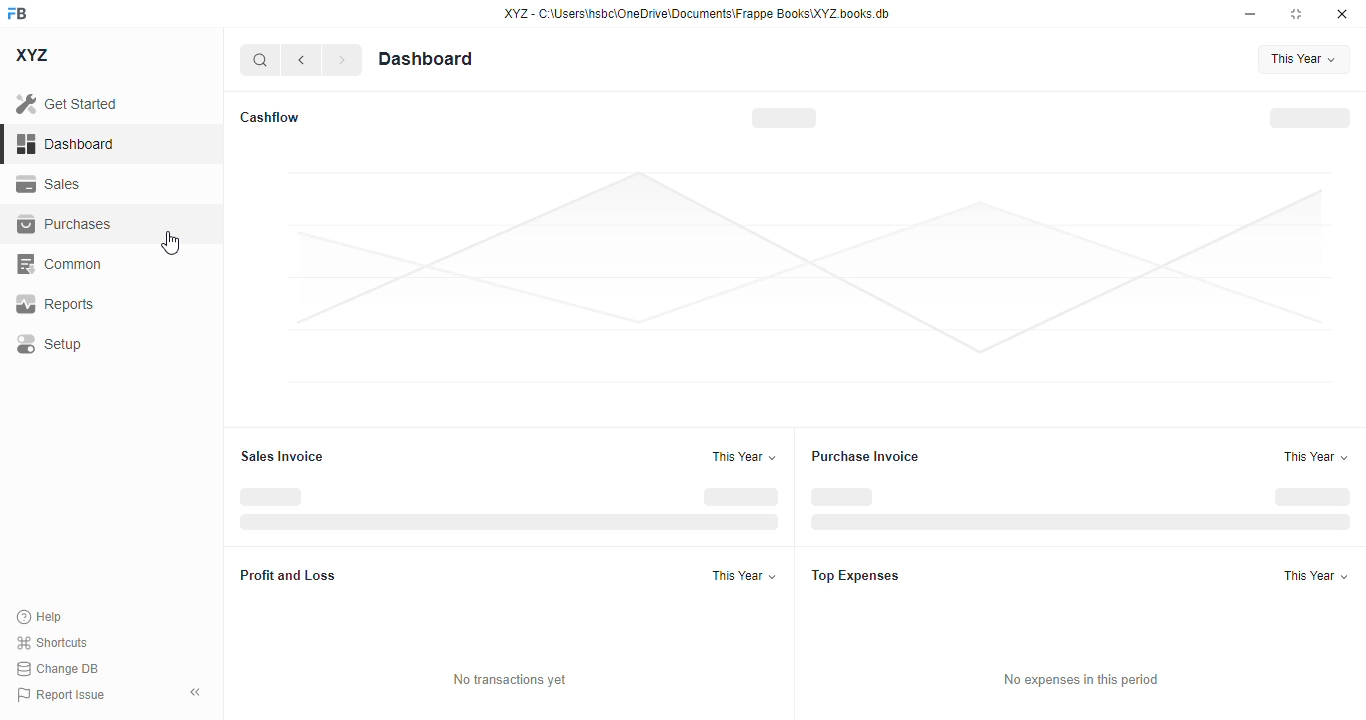 Image resolution: width=1366 pixels, height=720 pixels. I want to click on common, so click(61, 264).